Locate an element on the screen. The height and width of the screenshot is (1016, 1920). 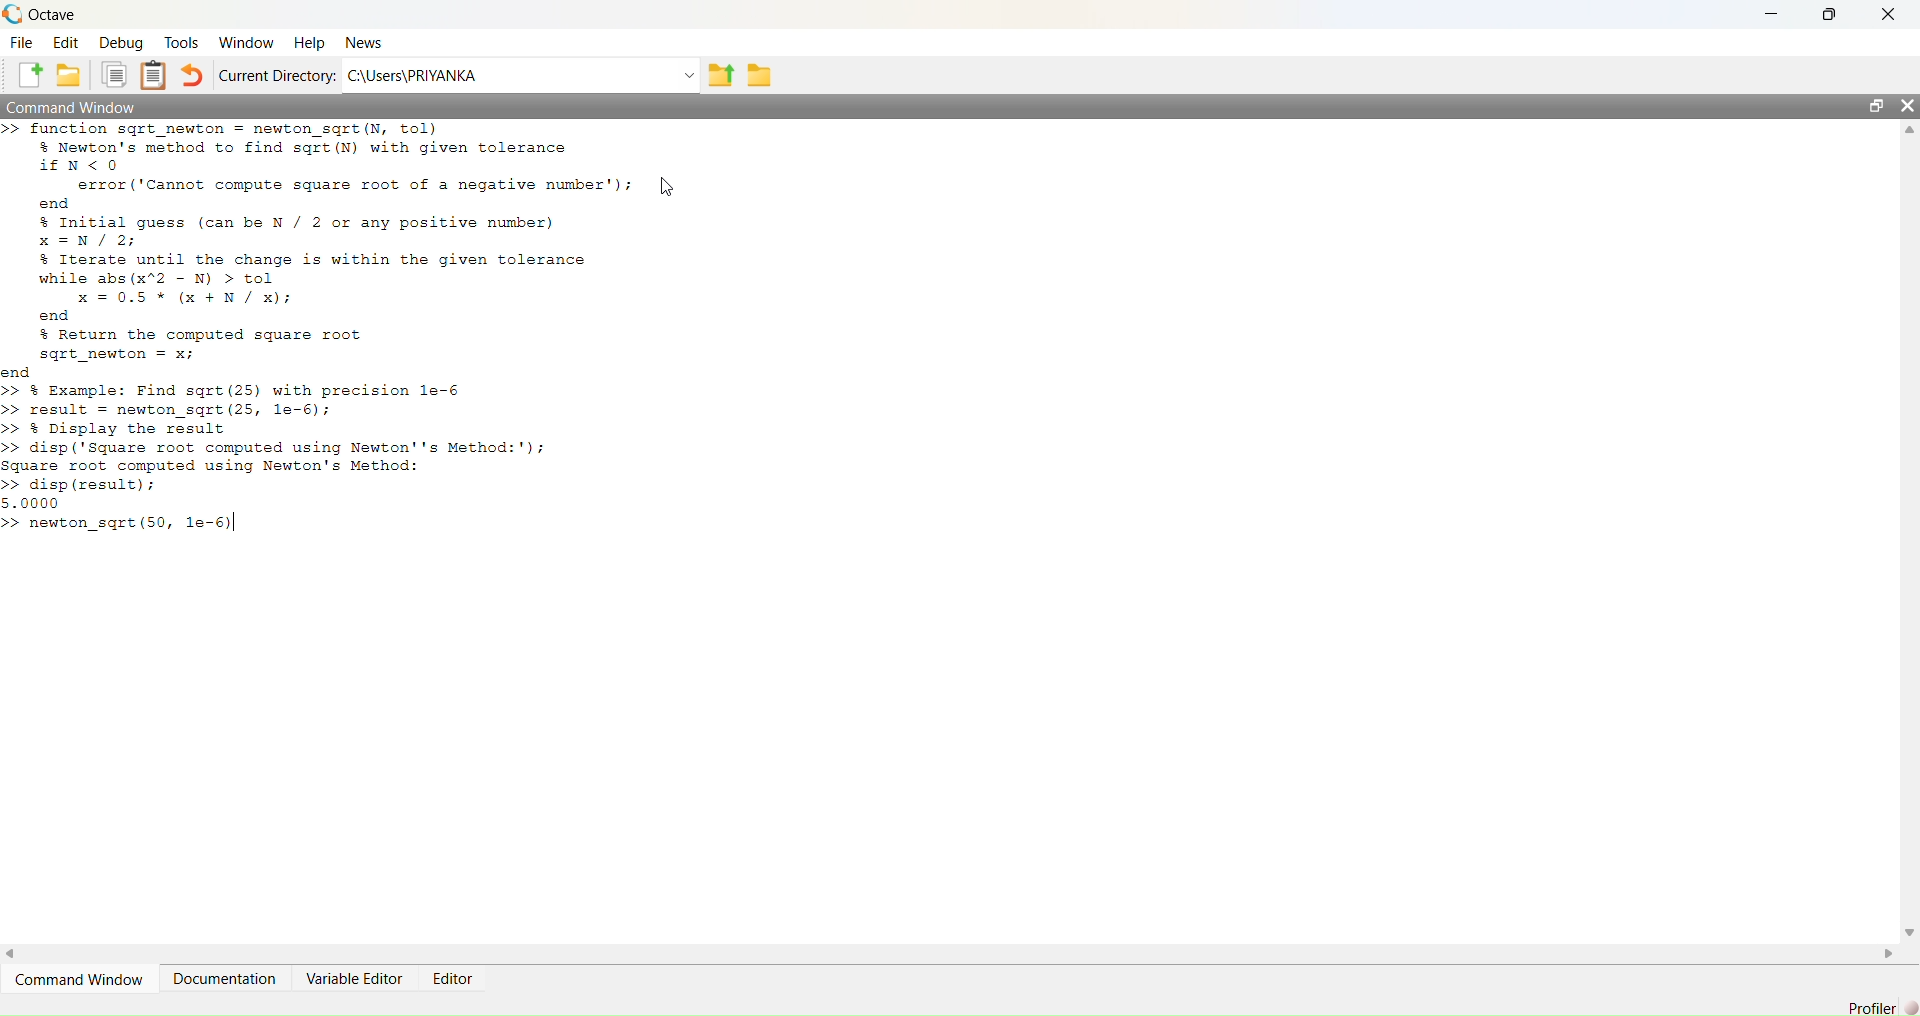
Window is located at coordinates (246, 41).